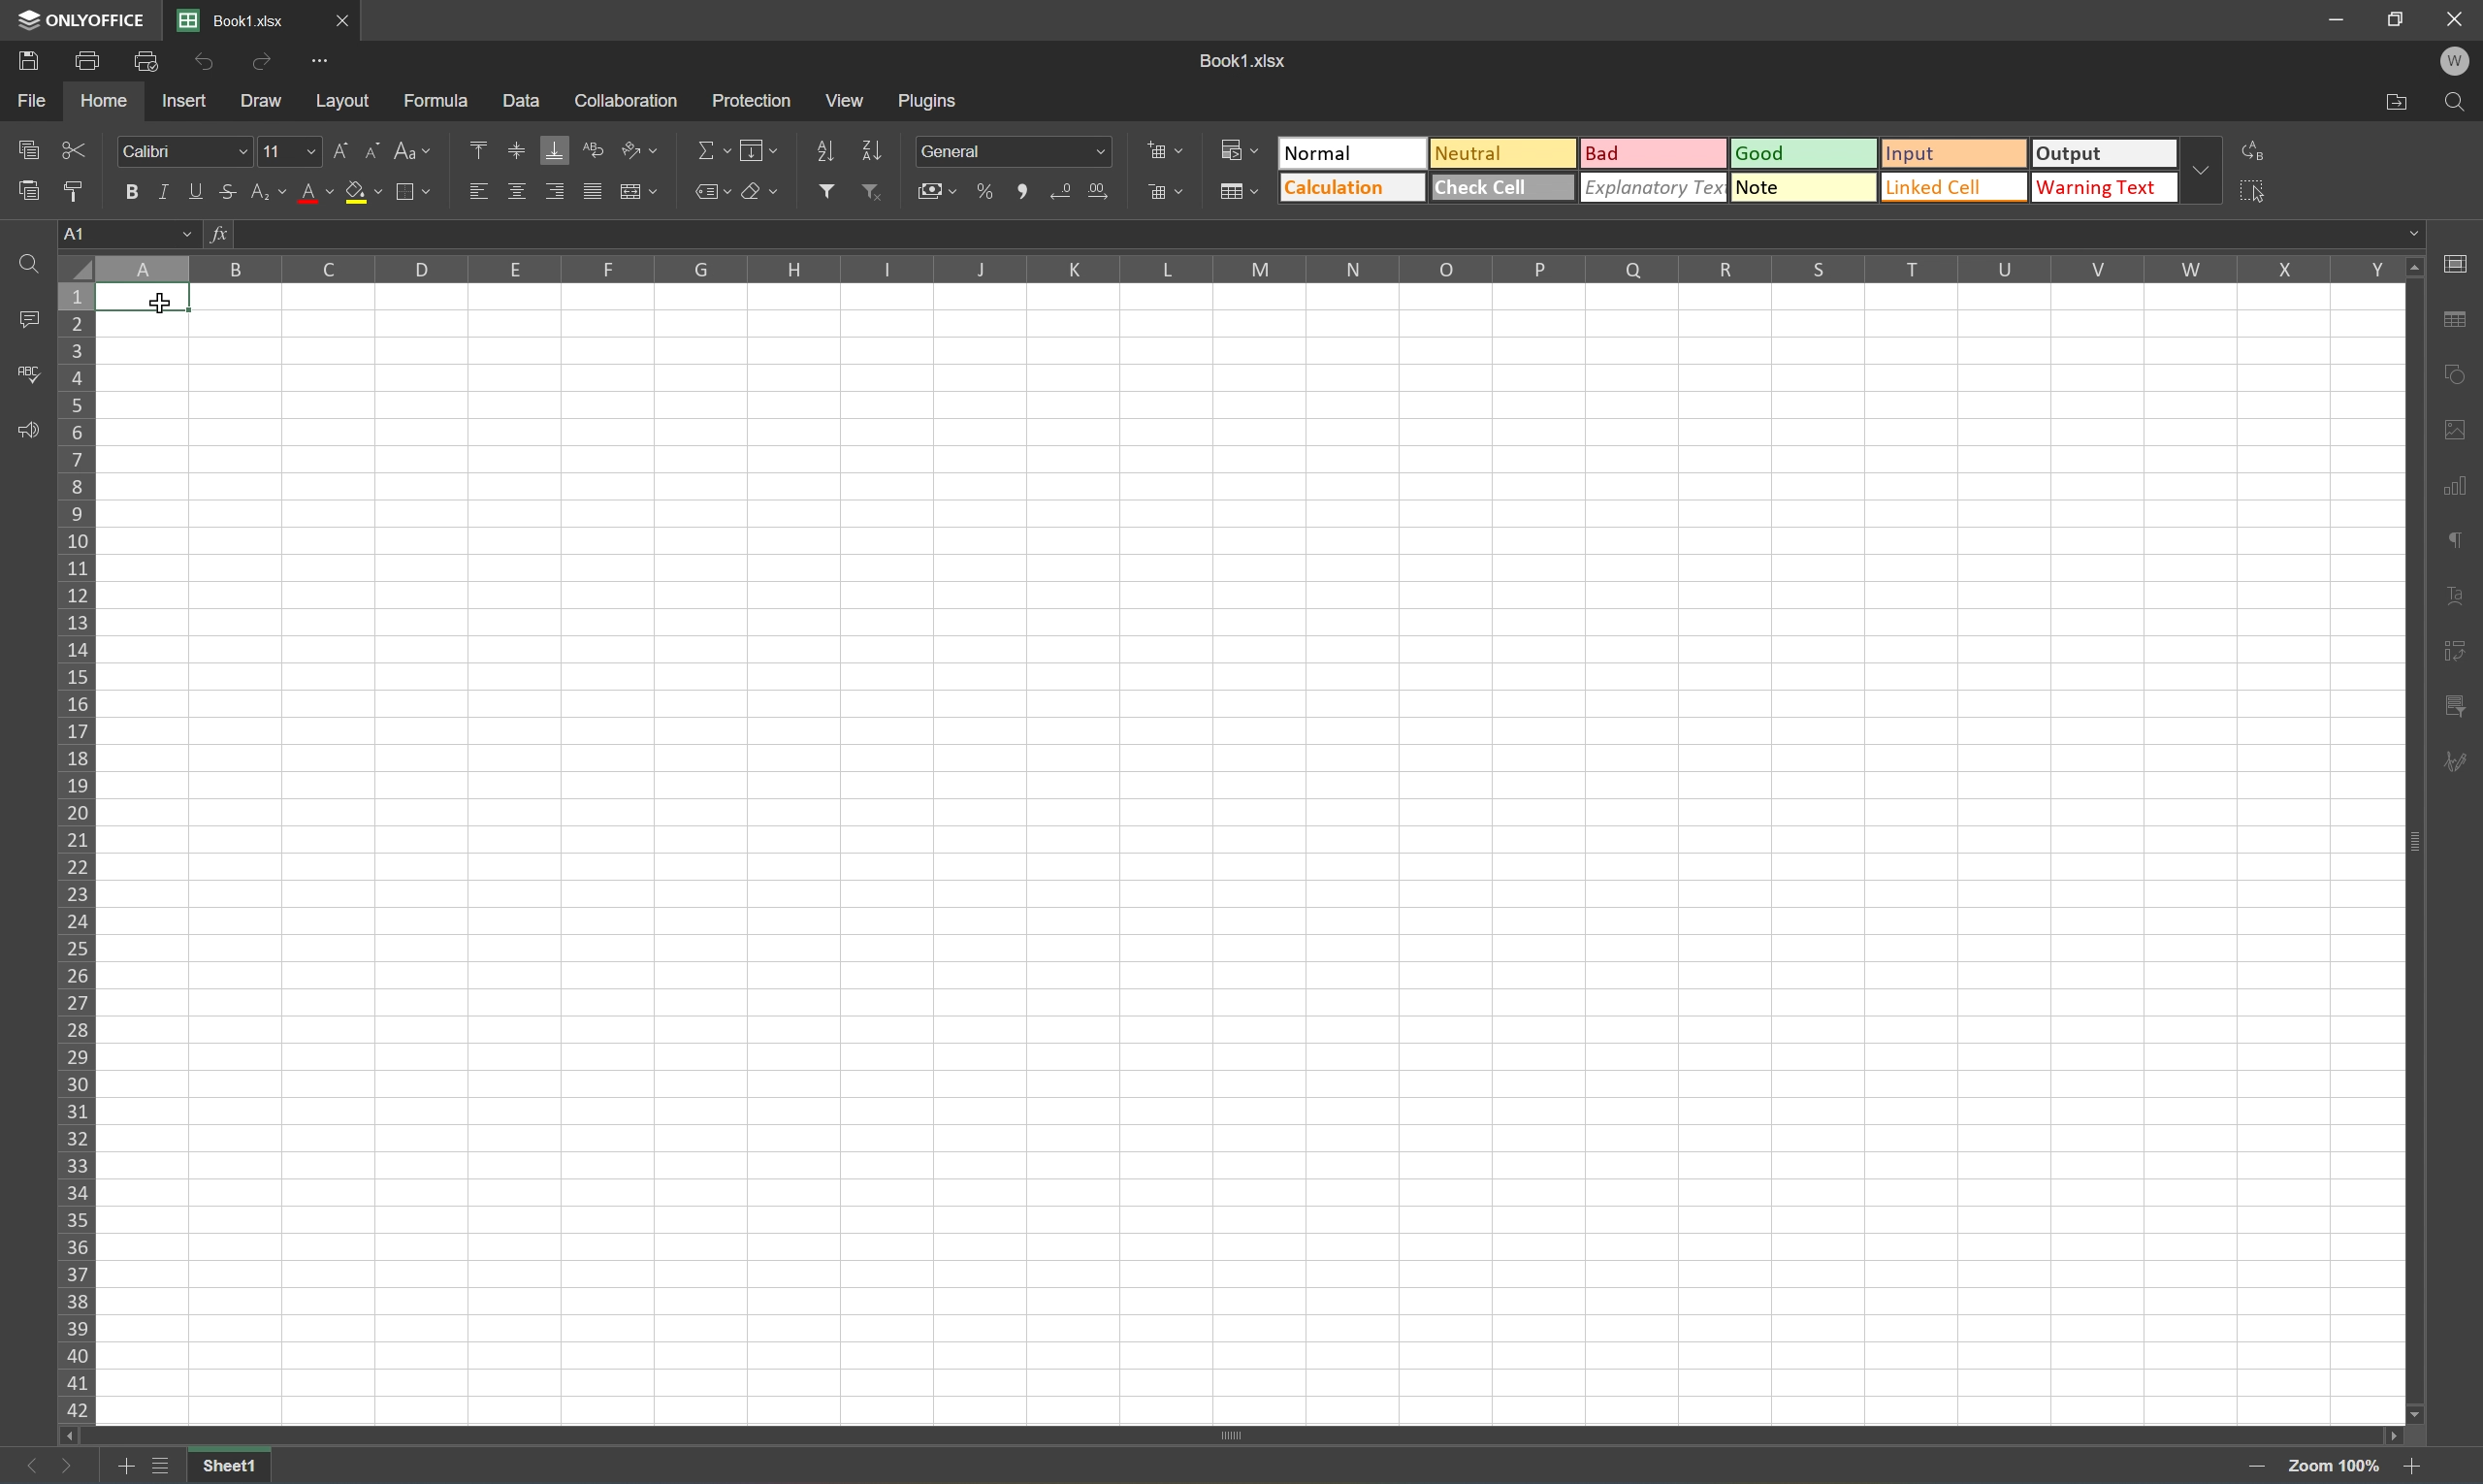 The image size is (2483, 1484). Describe the element at coordinates (146, 301) in the screenshot. I see `A1` at that location.